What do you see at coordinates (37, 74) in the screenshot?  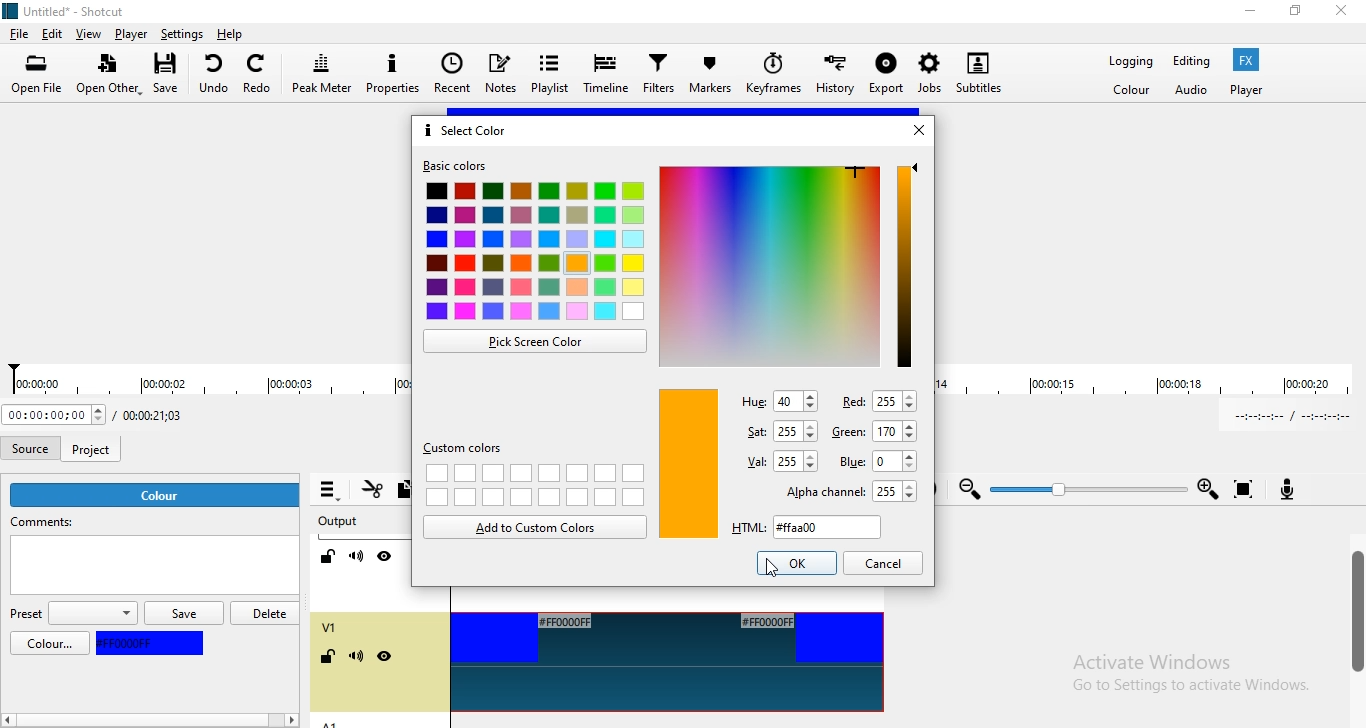 I see `Open file ` at bounding box center [37, 74].